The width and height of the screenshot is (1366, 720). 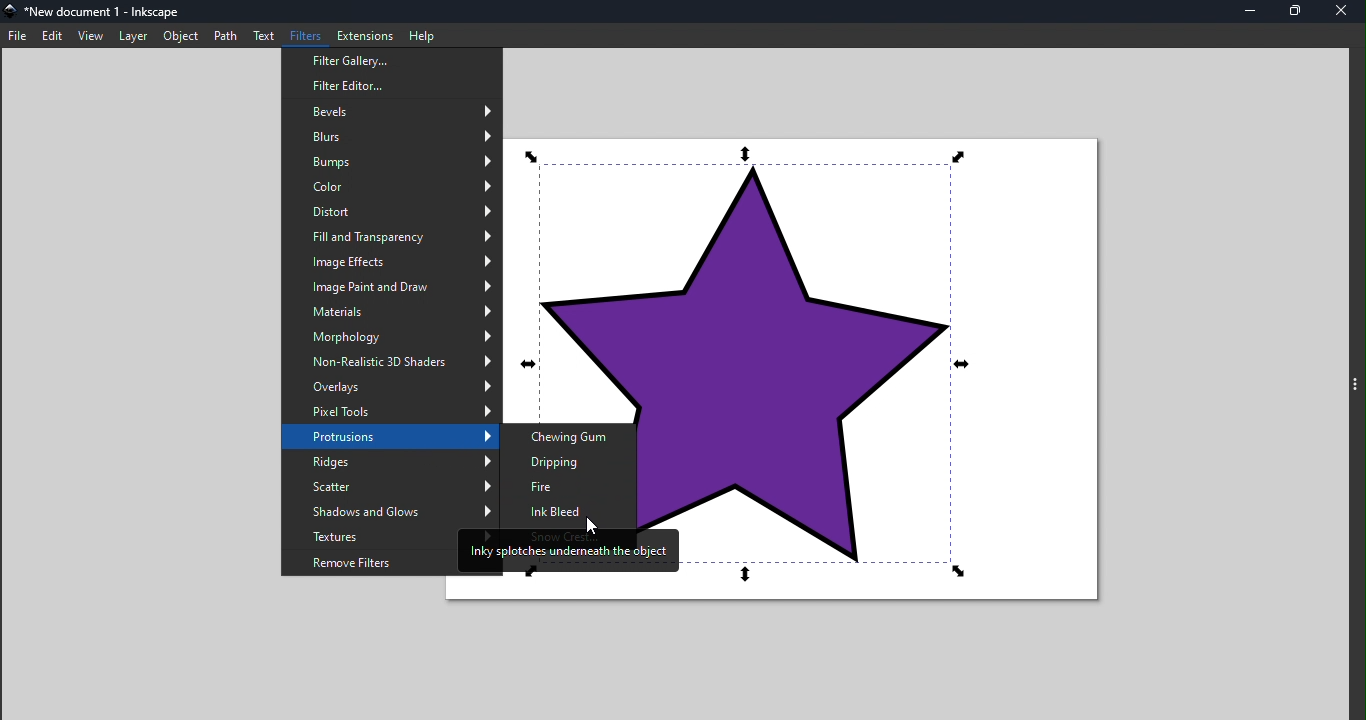 What do you see at coordinates (392, 113) in the screenshot?
I see `Bevels` at bounding box center [392, 113].